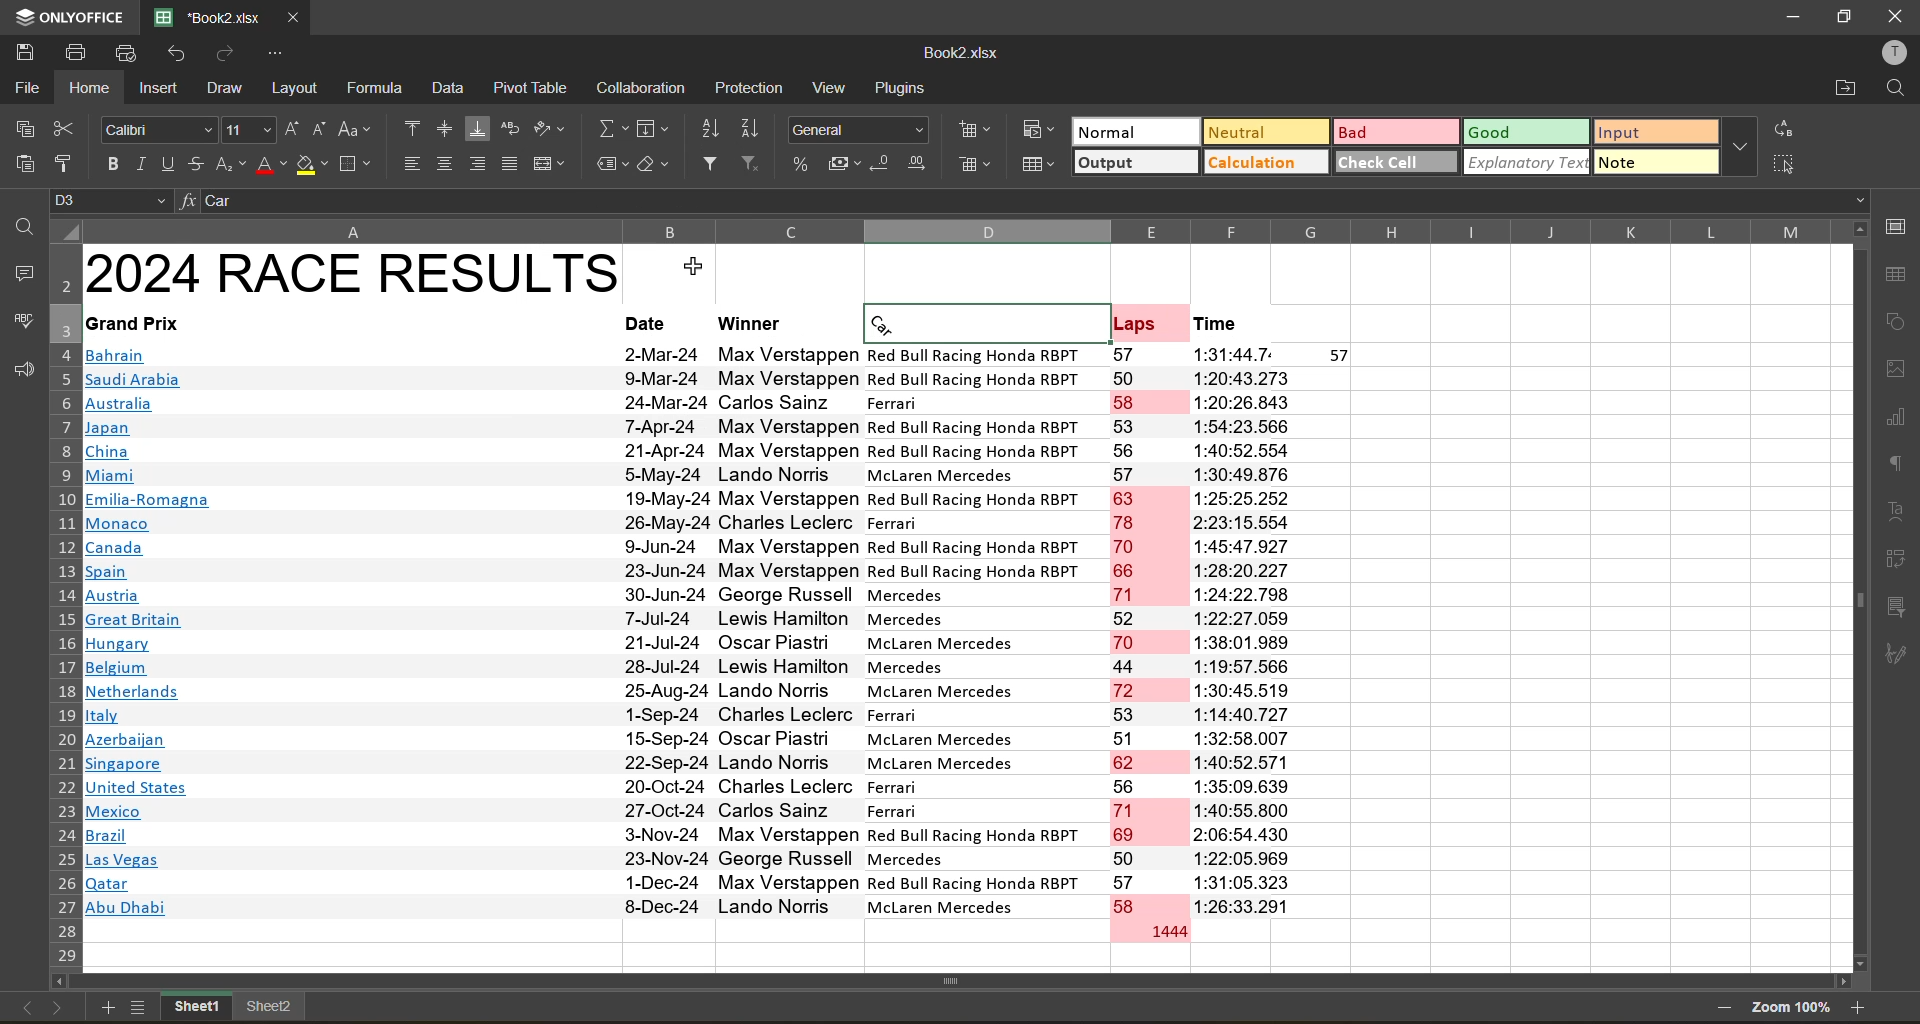 This screenshot has height=1024, width=1920. I want to click on data, so click(452, 89).